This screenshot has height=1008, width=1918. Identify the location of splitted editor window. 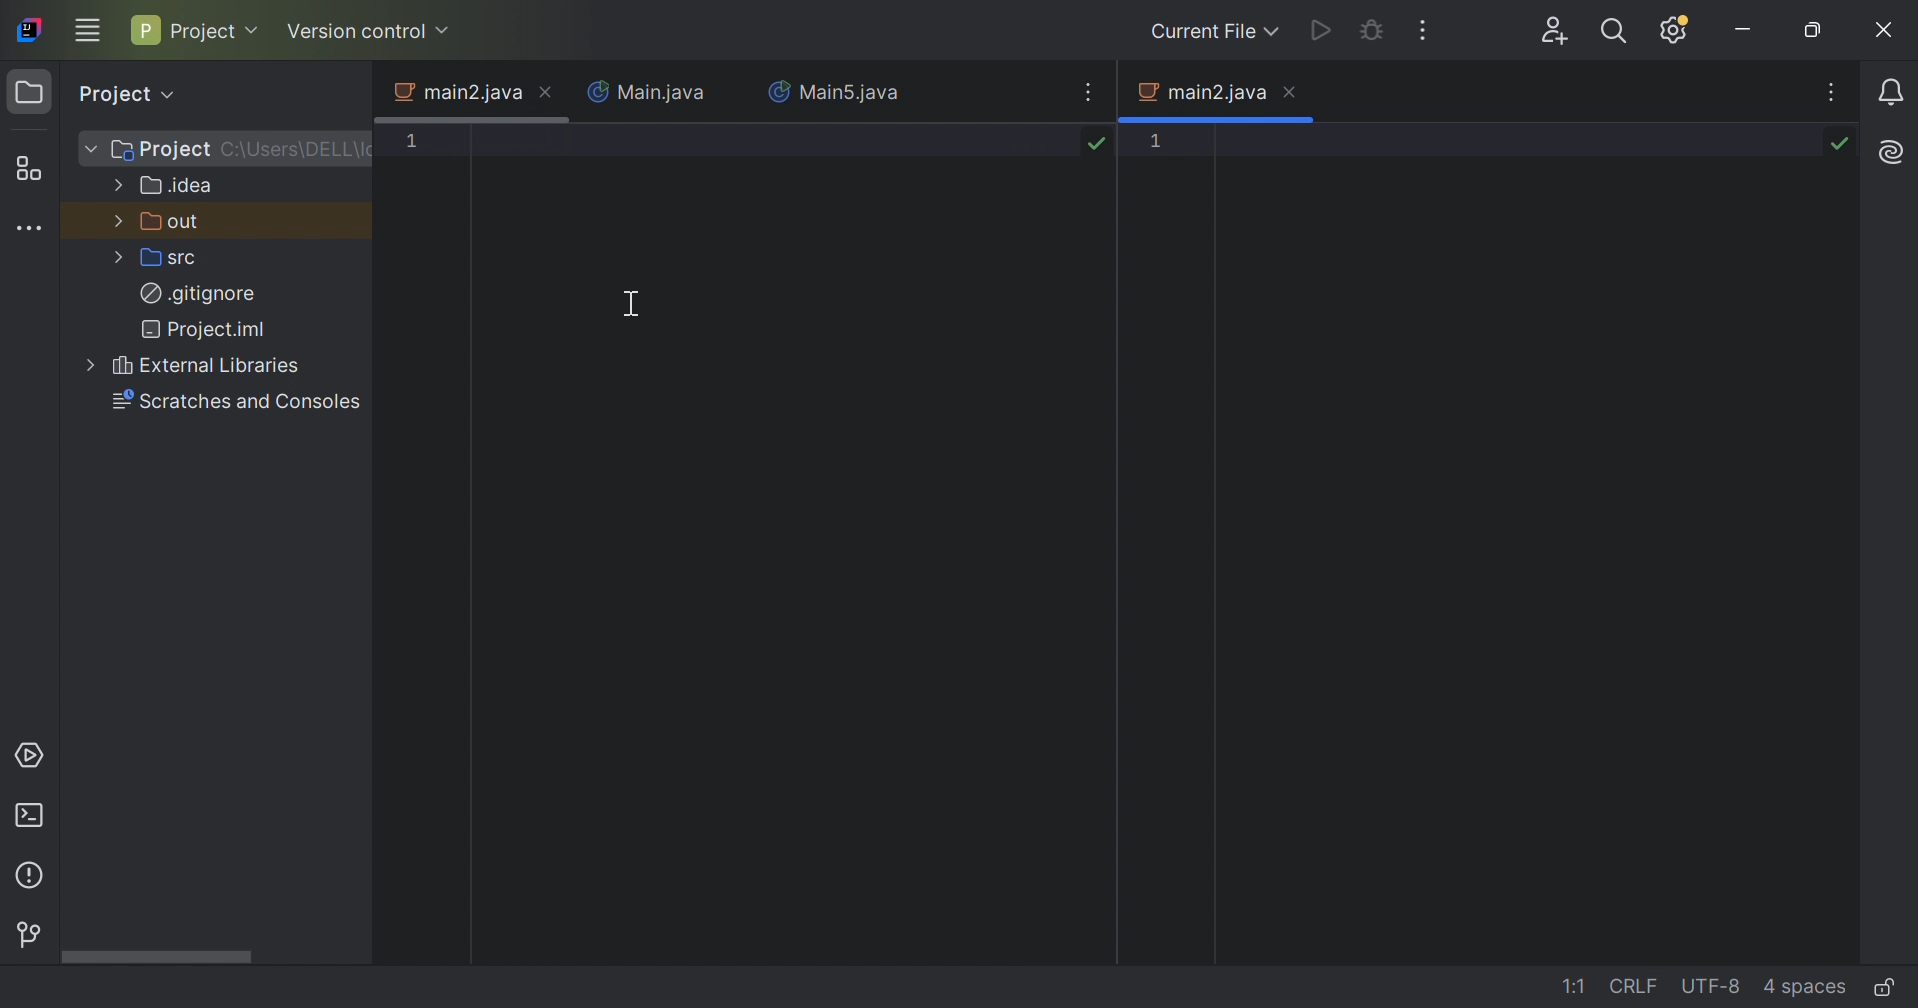
(788, 575).